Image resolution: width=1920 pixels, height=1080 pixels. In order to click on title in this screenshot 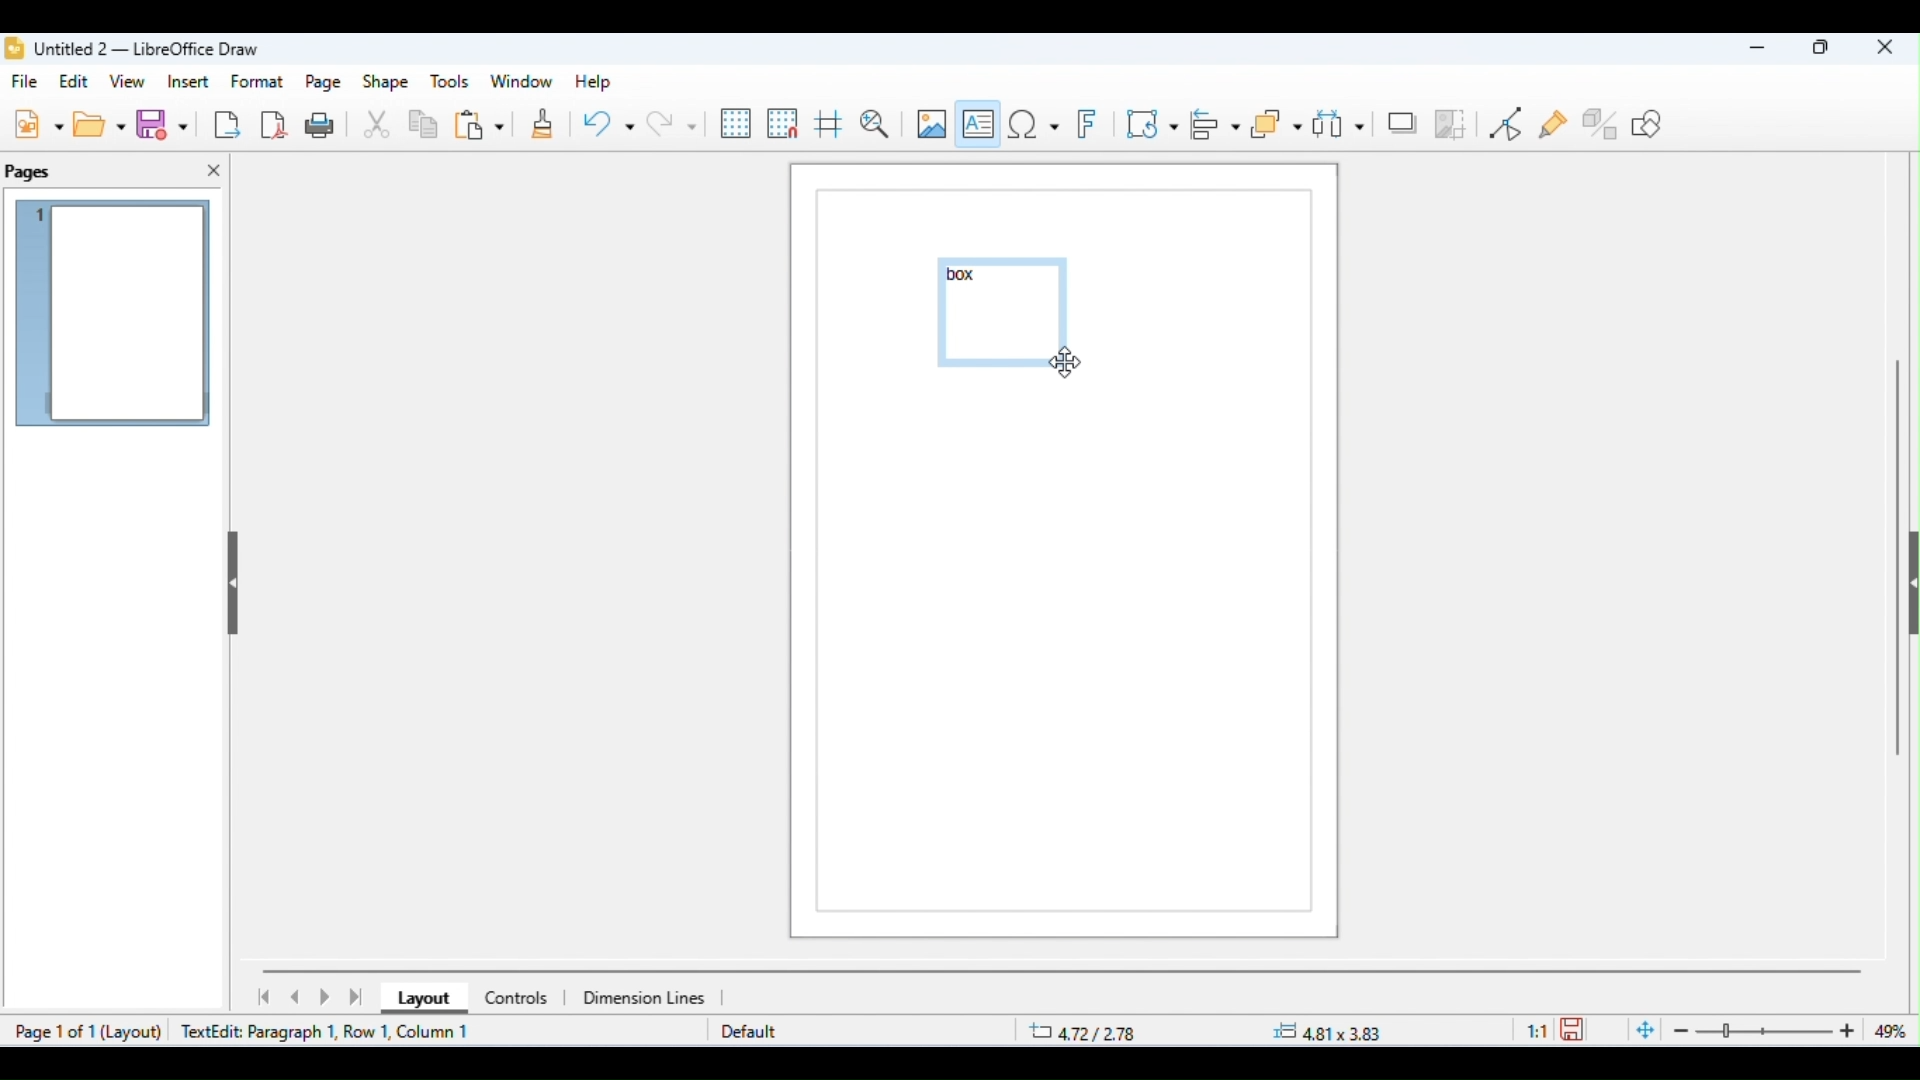, I will do `click(133, 49)`.